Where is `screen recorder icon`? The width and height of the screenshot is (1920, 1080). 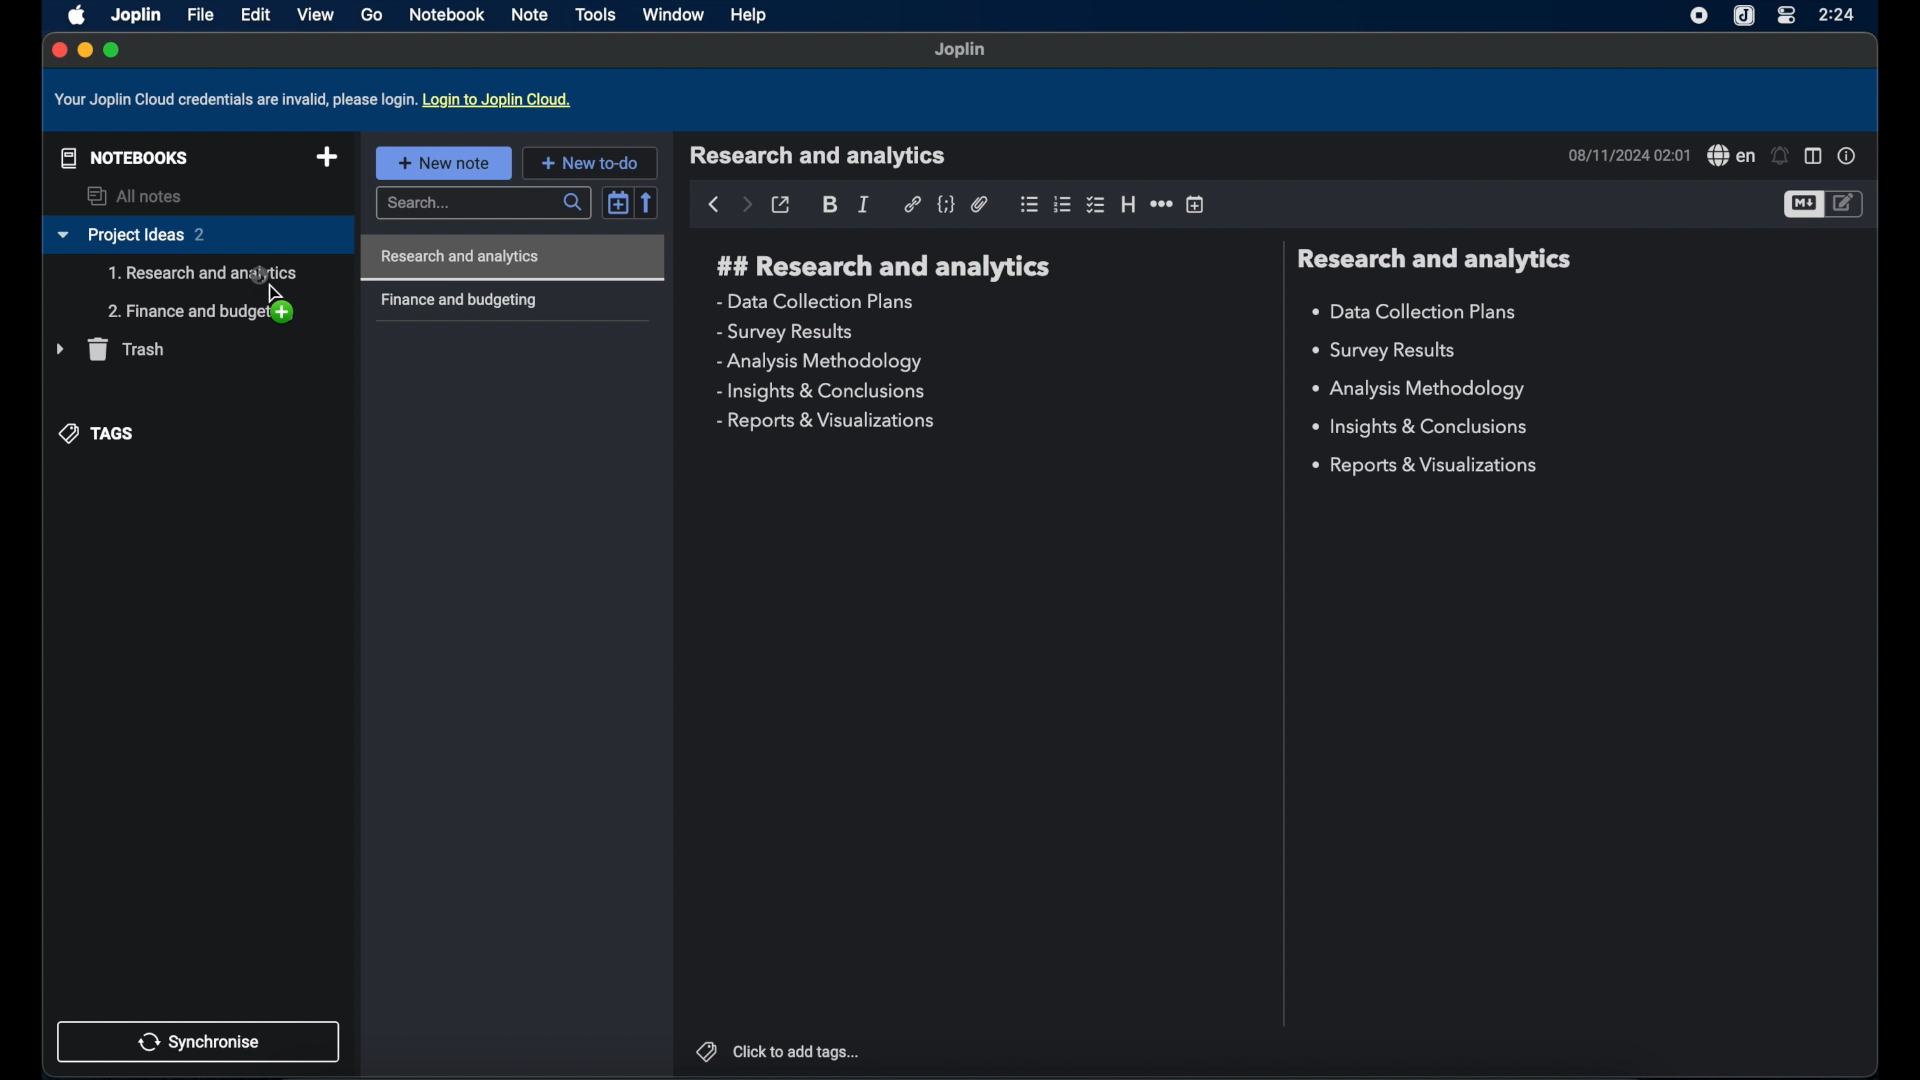 screen recorder icon is located at coordinates (1695, 16).